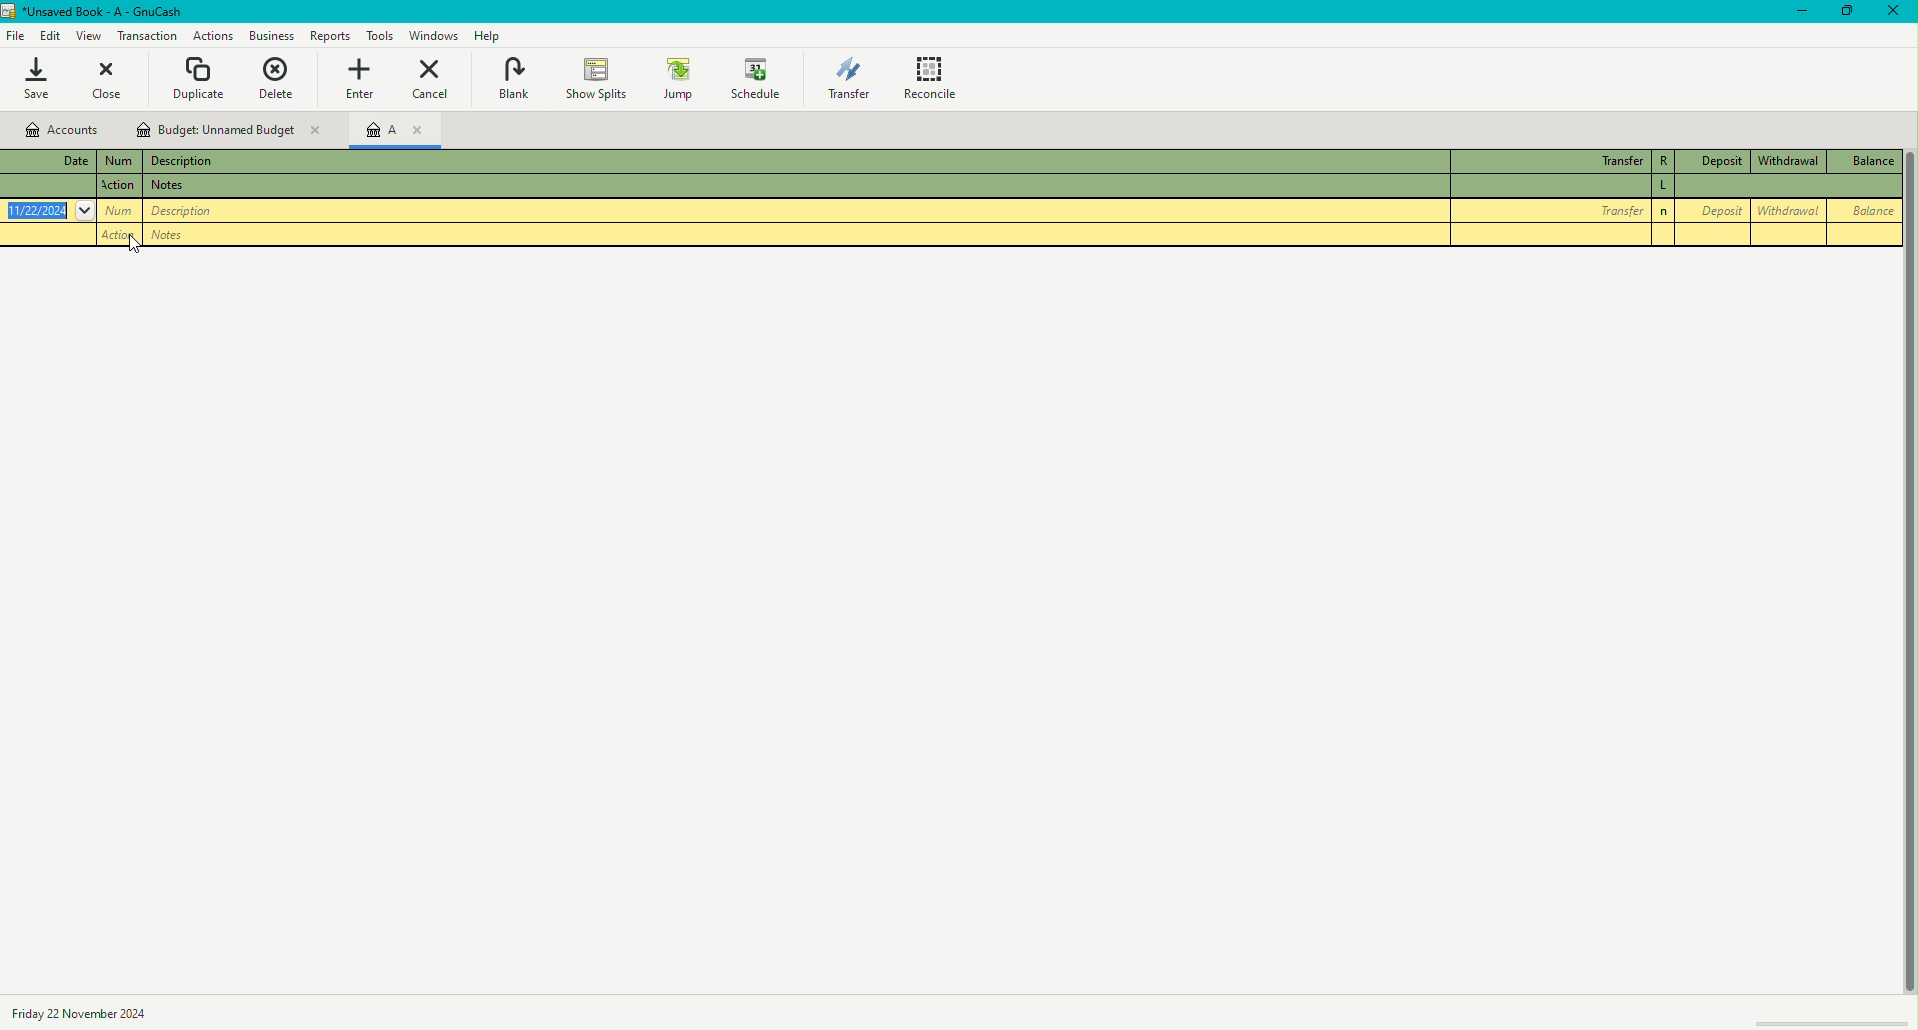  Describe the element at coordinates (270, 37) in the screenshot. I see `Business` at that location.